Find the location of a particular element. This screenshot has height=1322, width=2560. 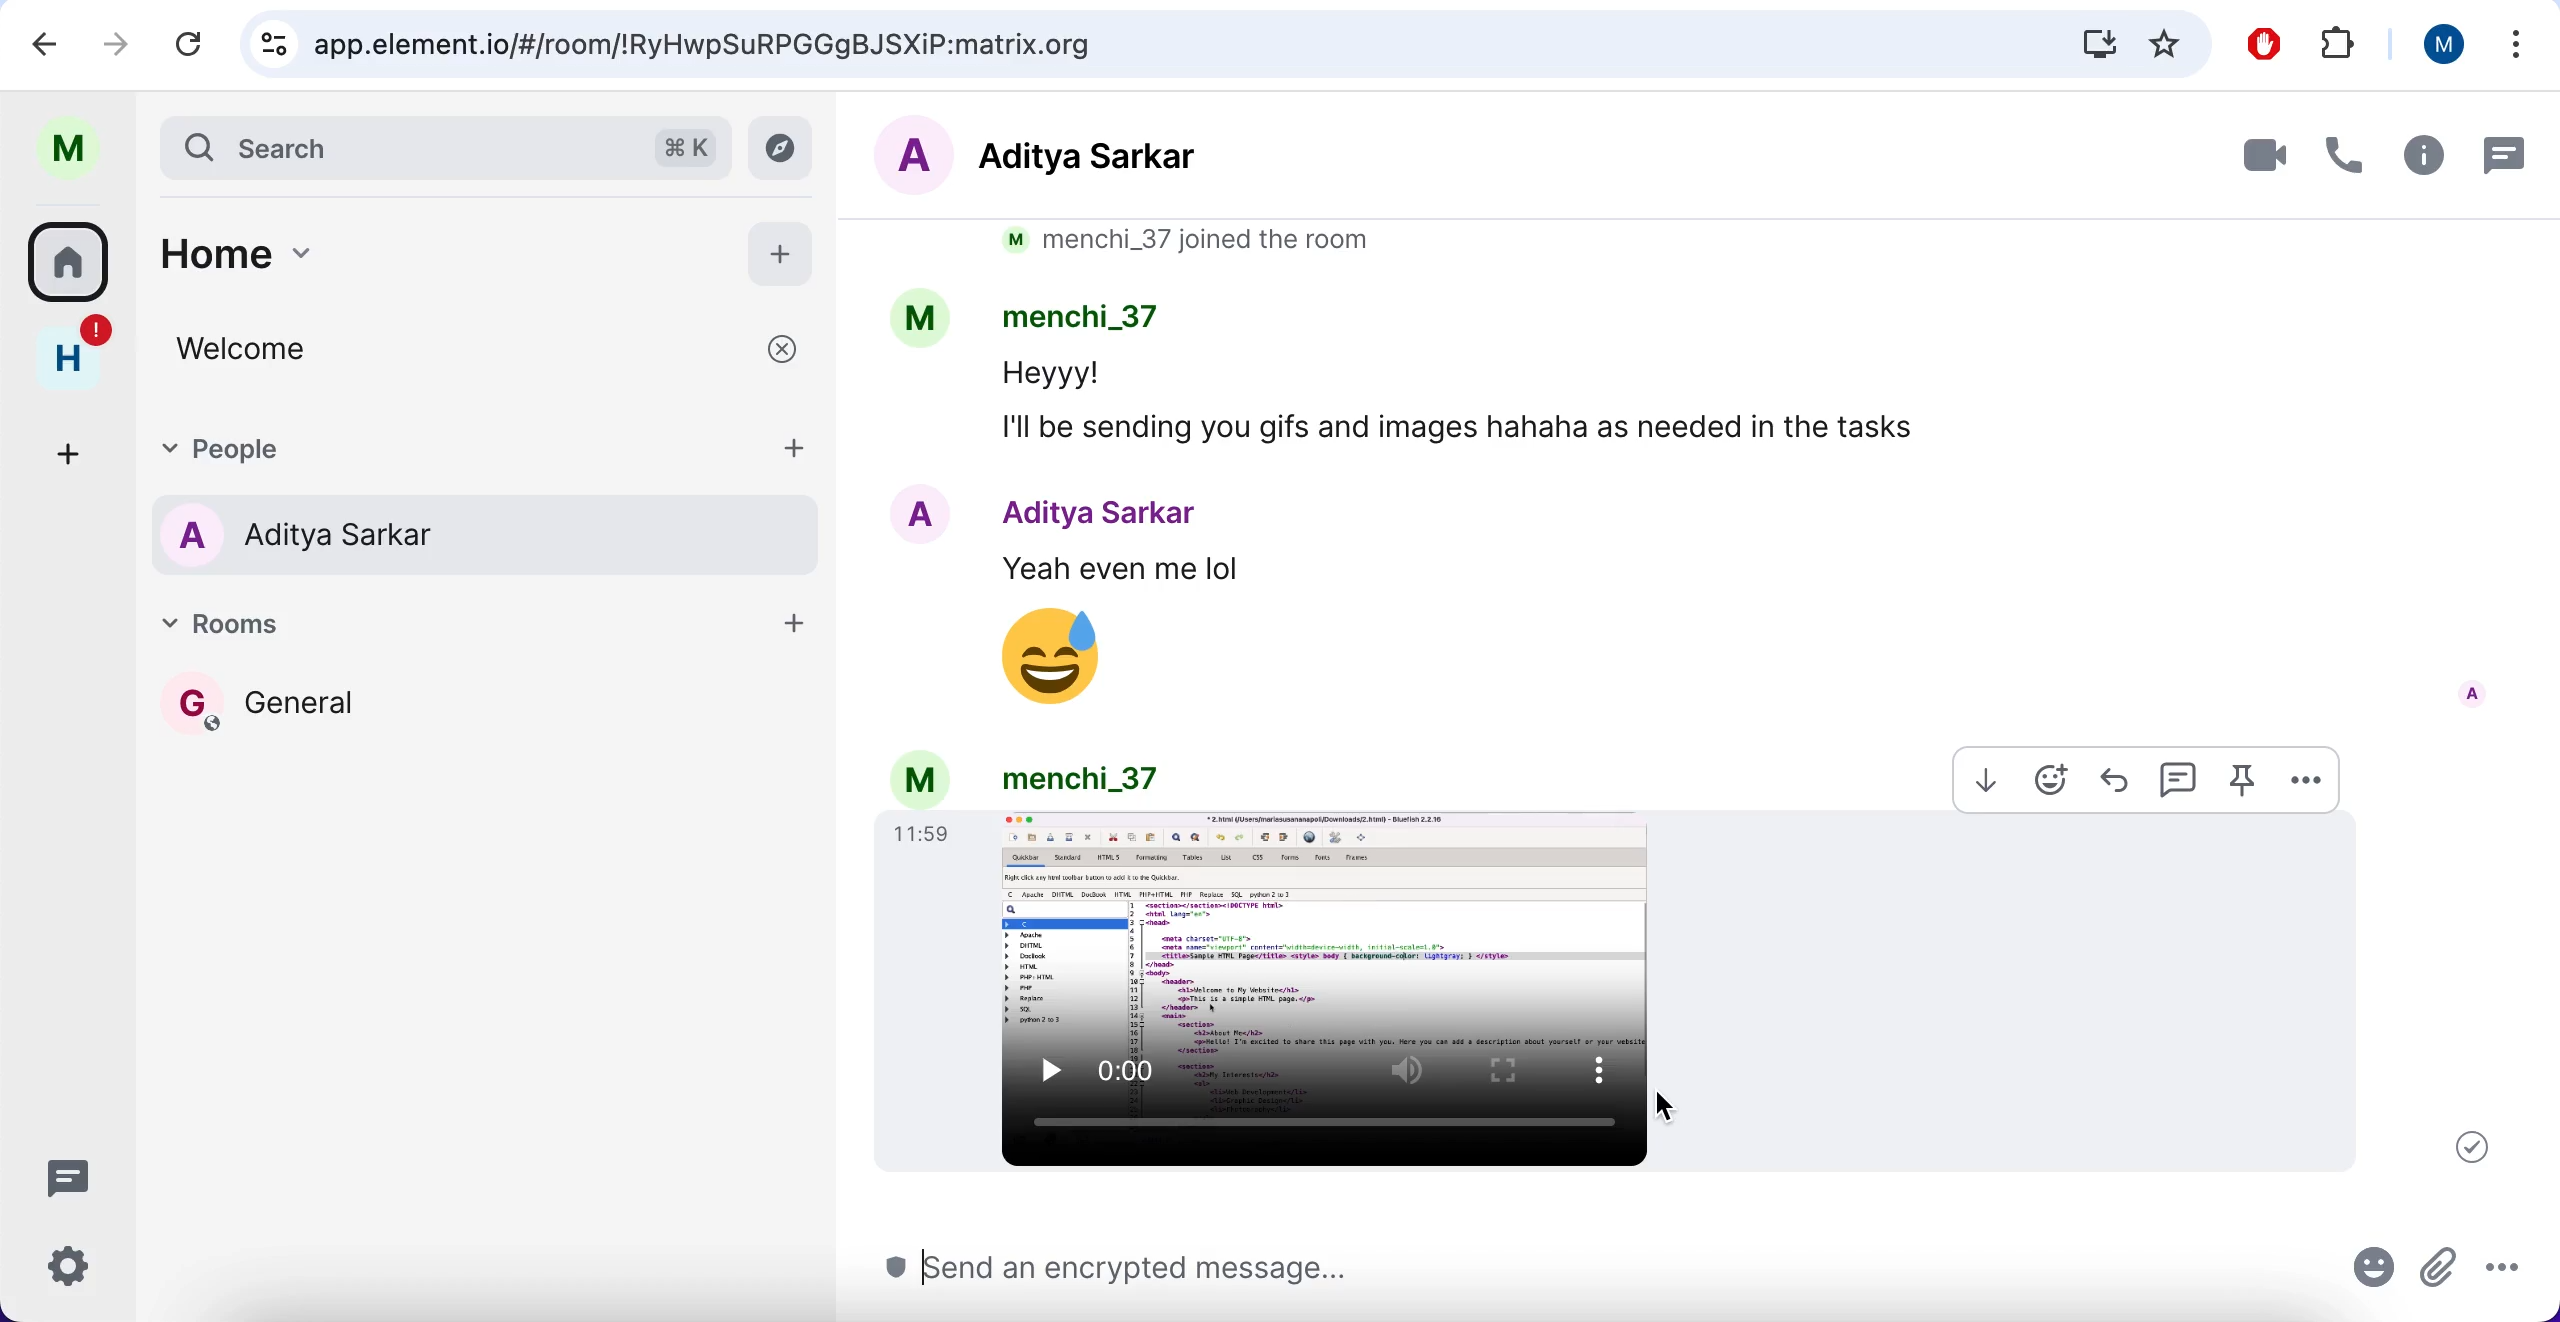

rooms is located at coordinates (70, 258).